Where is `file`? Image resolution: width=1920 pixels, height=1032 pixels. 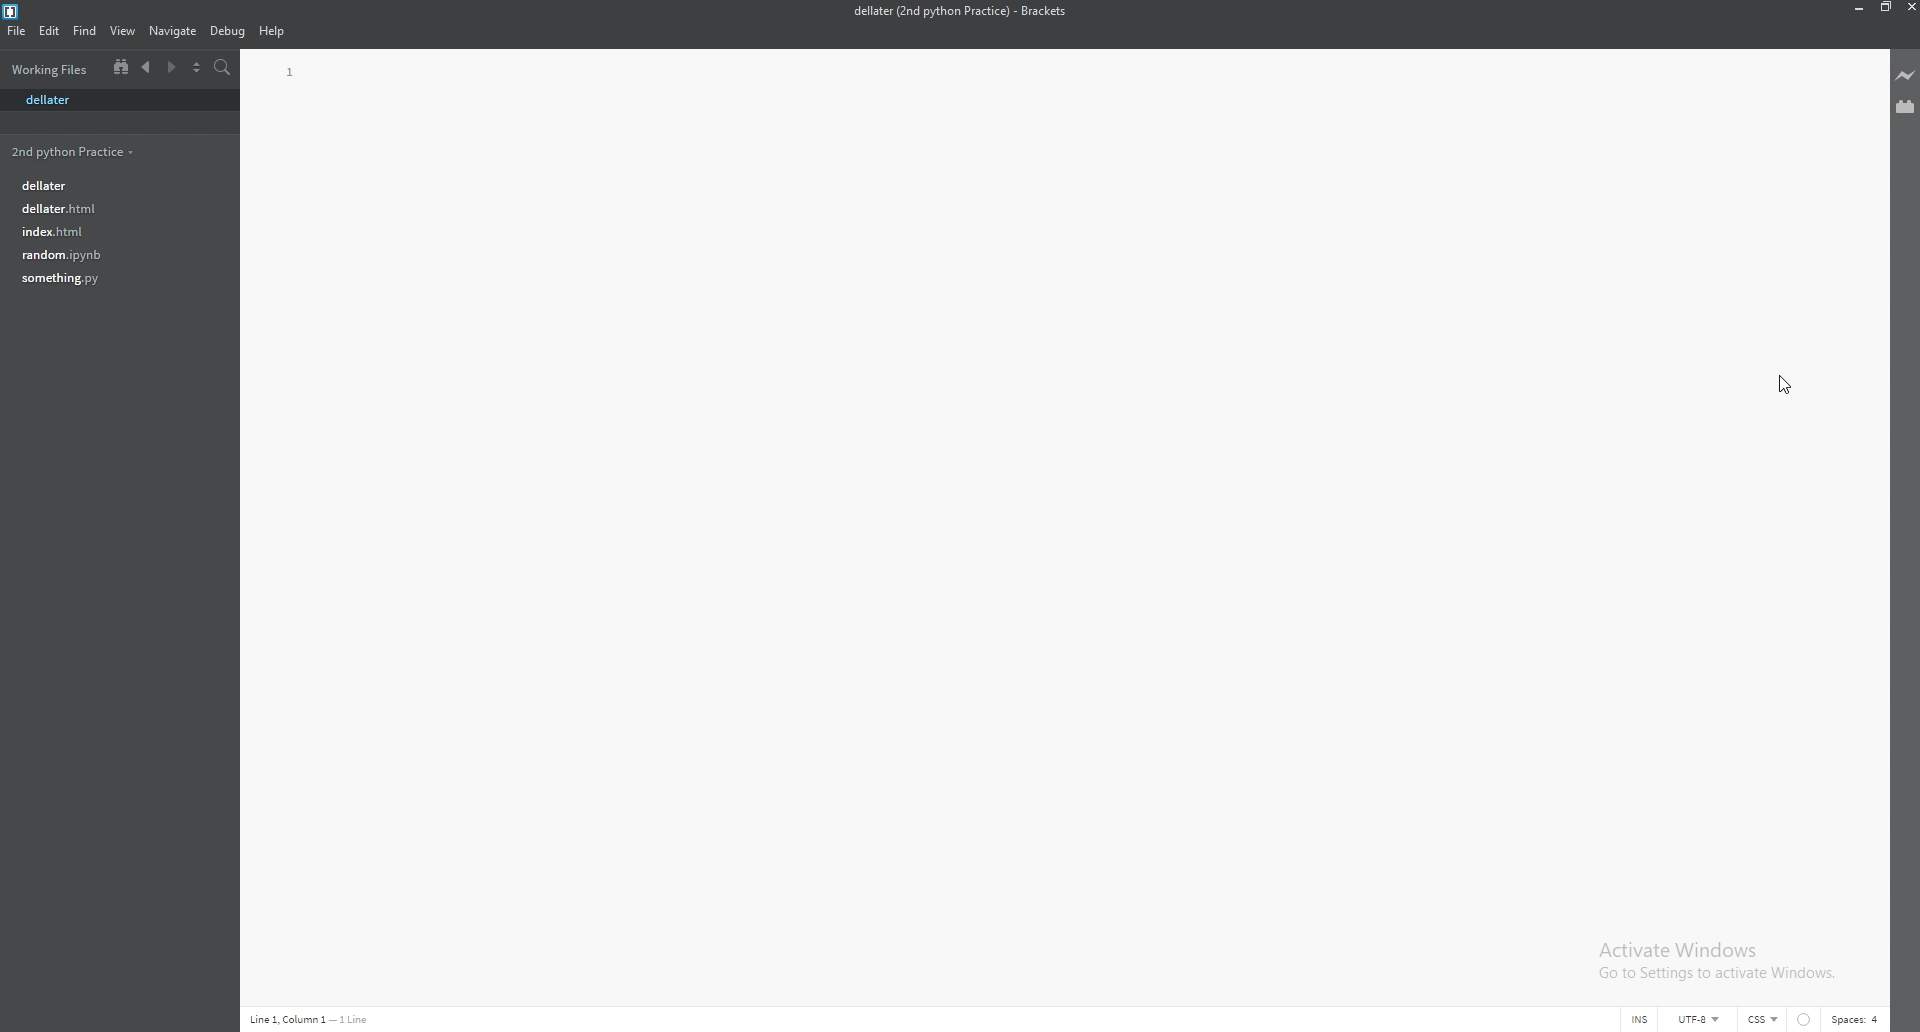 file is located at coordinates (111, 208).